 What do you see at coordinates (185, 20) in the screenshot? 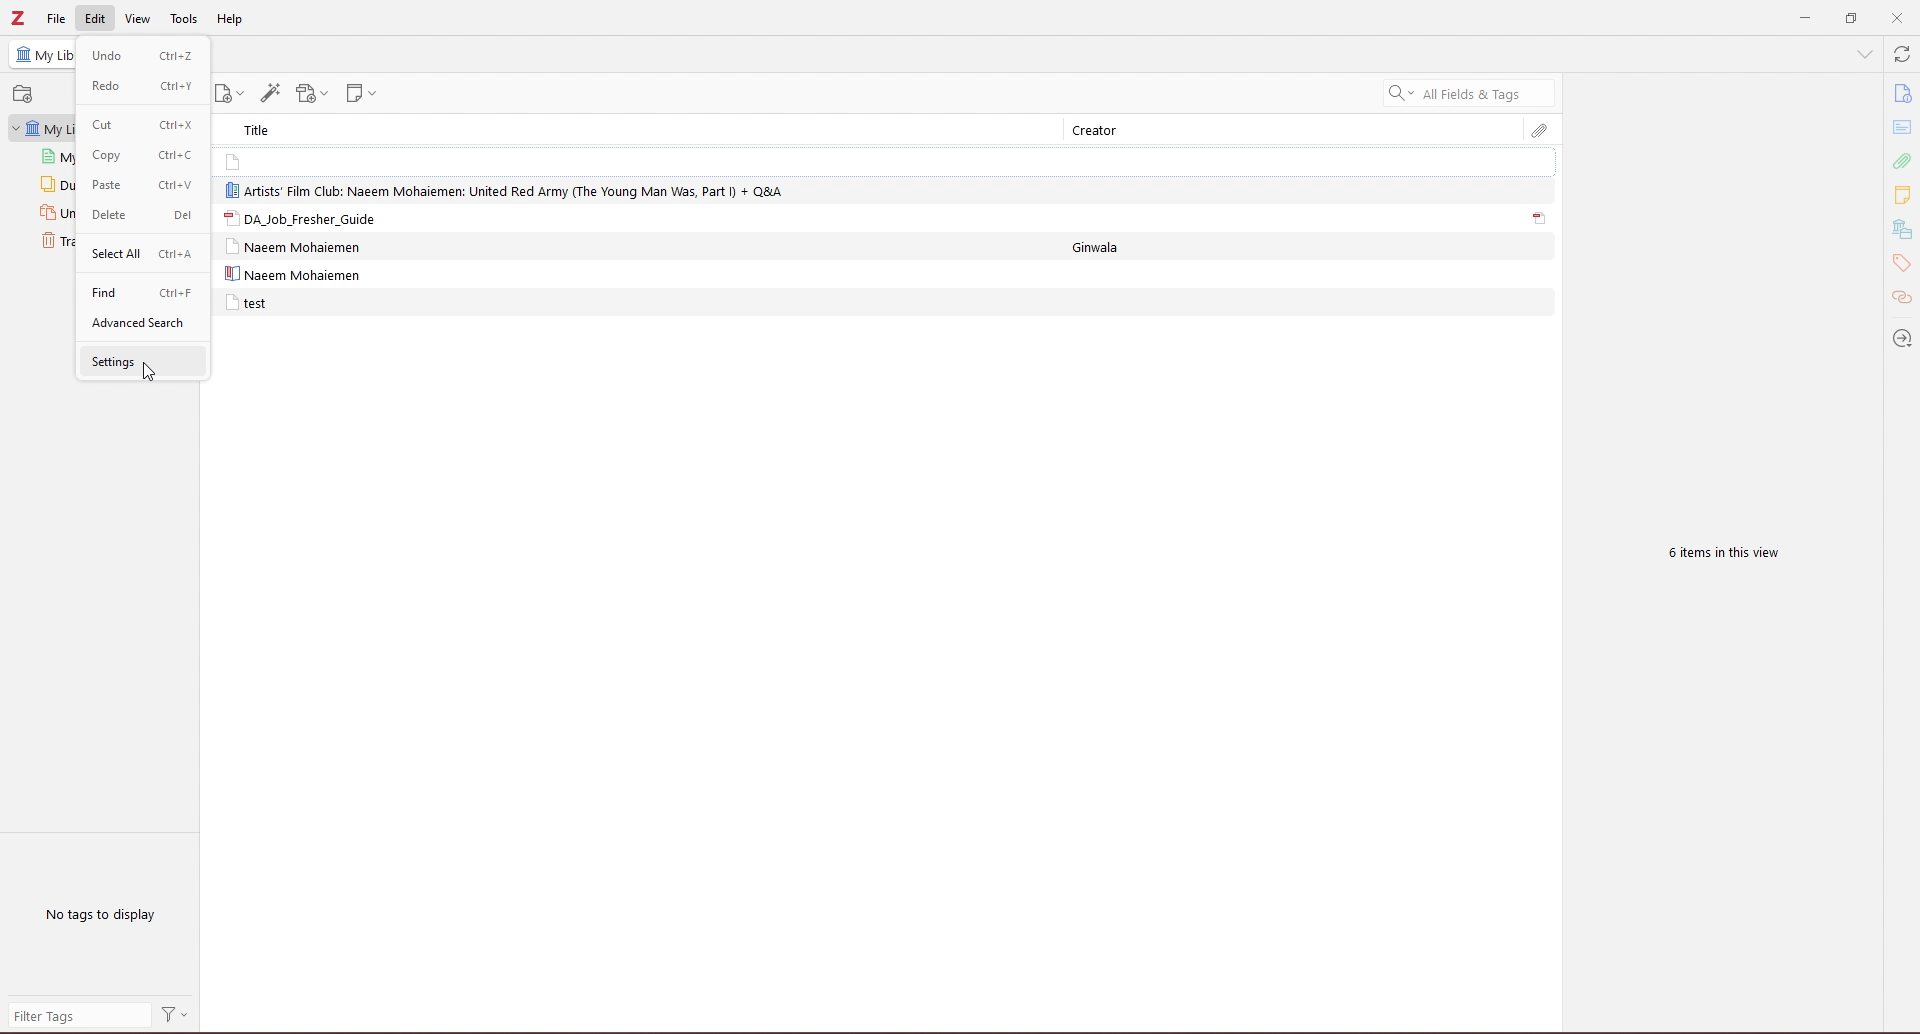
I see `tools` at bounding box center [185, 20].